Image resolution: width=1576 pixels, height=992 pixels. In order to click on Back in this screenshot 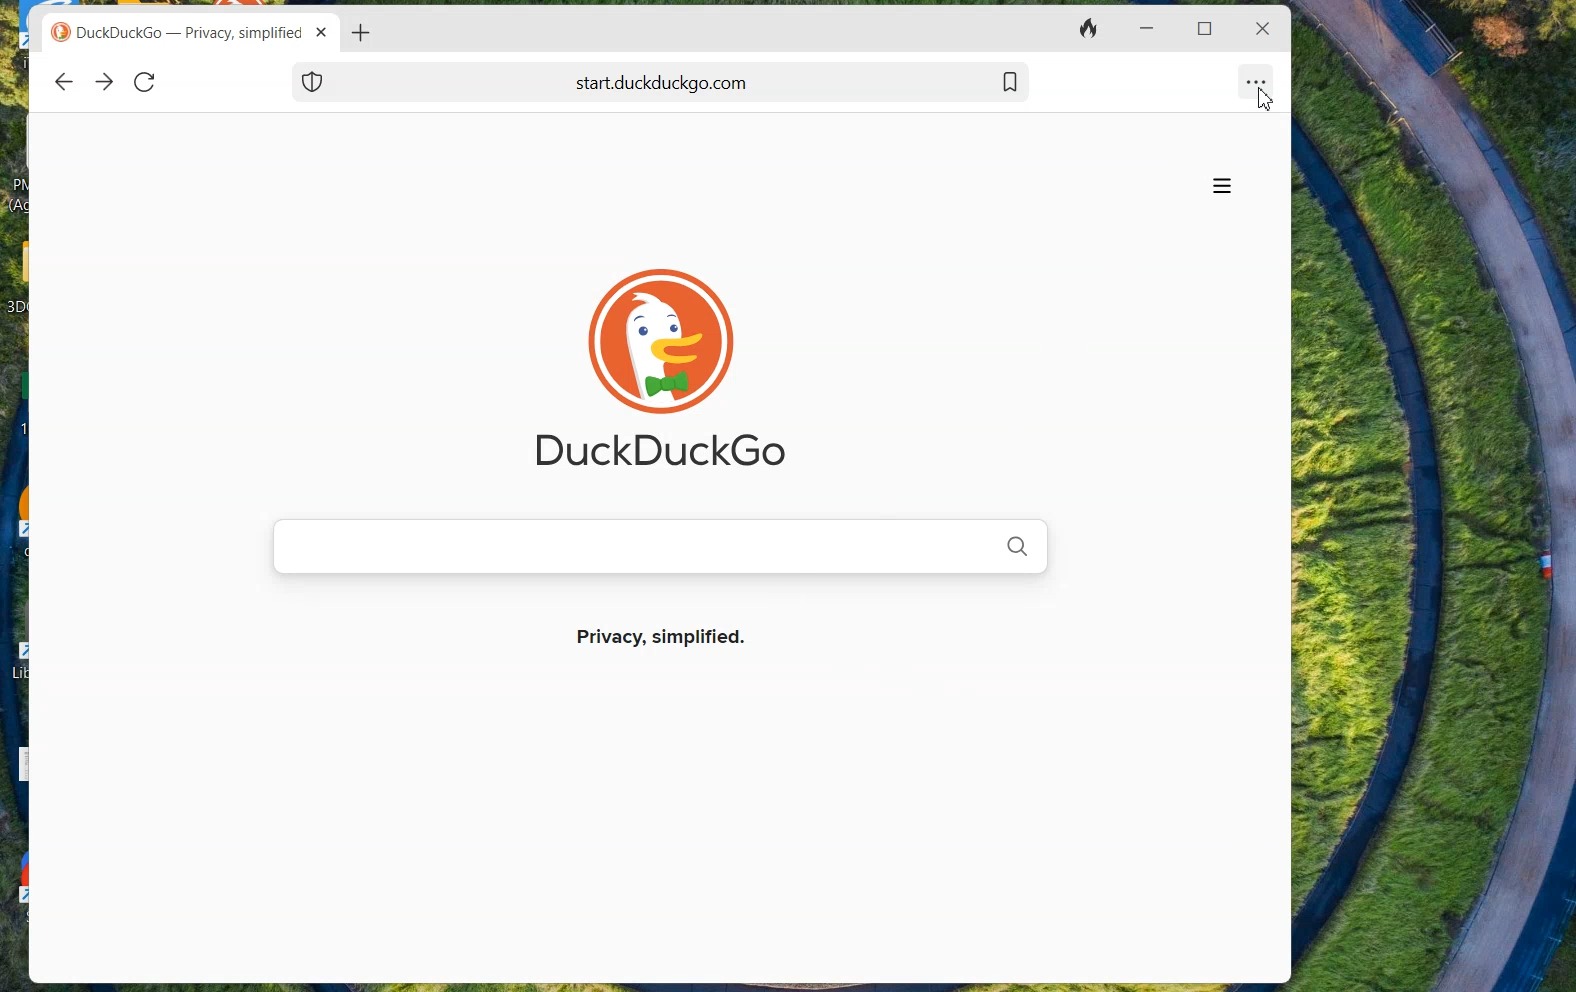, I will do `click(63, 82)`.